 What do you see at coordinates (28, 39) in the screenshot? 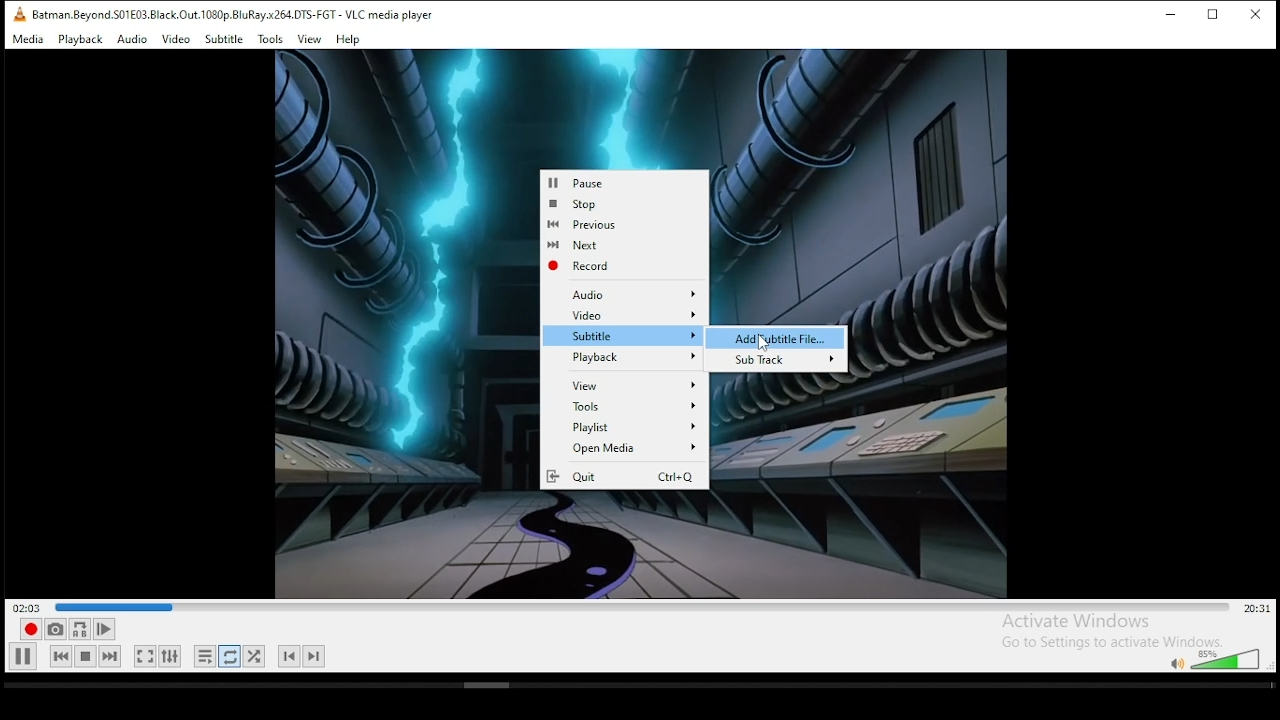
I see `media` at bounding box center [28, 39].